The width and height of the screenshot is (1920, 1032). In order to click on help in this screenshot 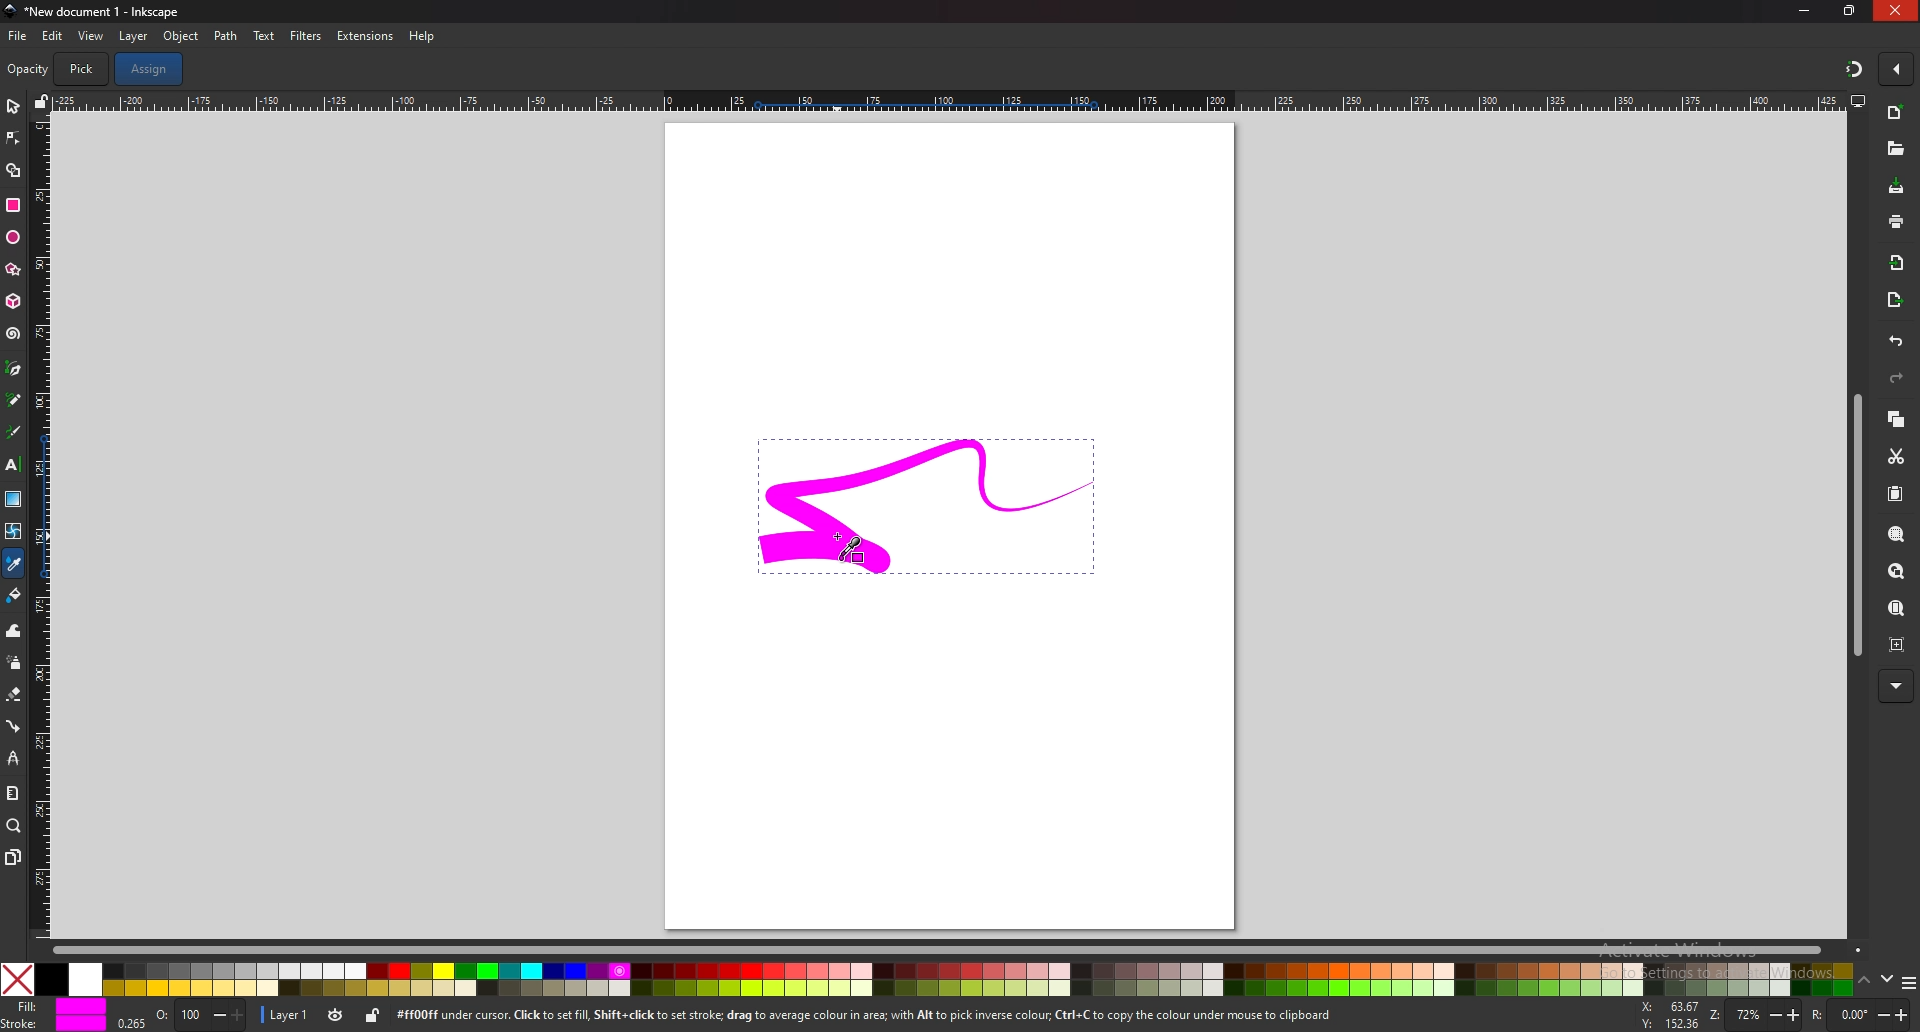, I will do `click(424, 35)`.